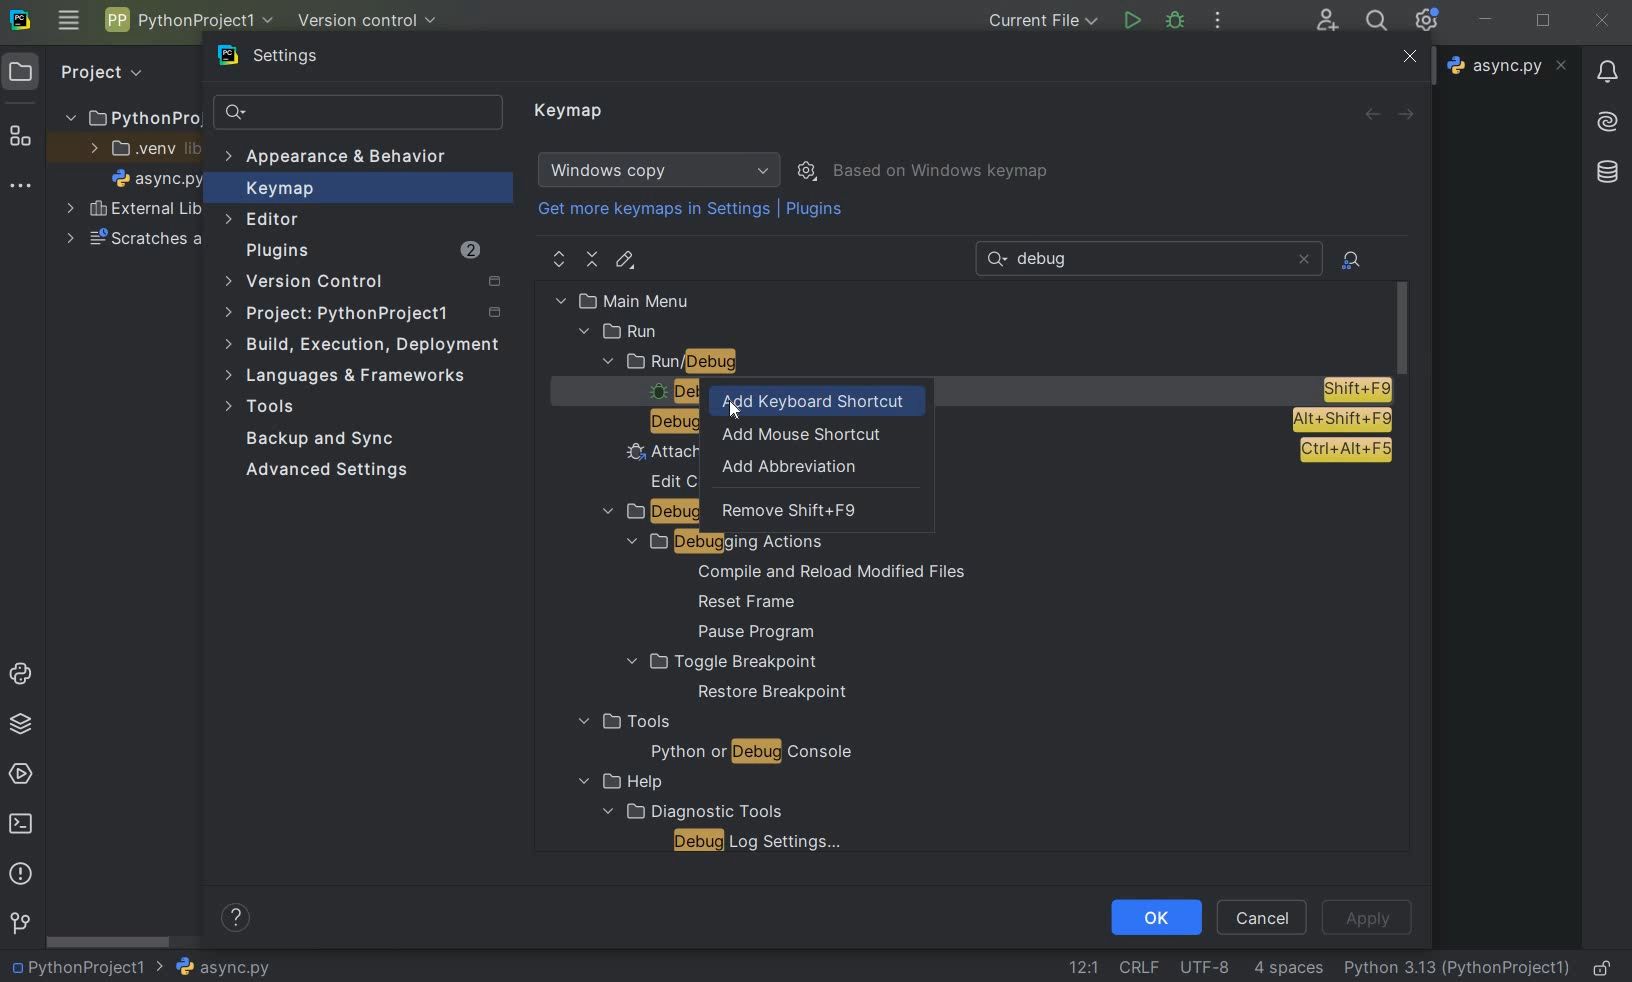 This screenshot has height=982, width=1632. Describe the element at coordinates (749, 633) in the screenshot. I see `pause program` at that location.